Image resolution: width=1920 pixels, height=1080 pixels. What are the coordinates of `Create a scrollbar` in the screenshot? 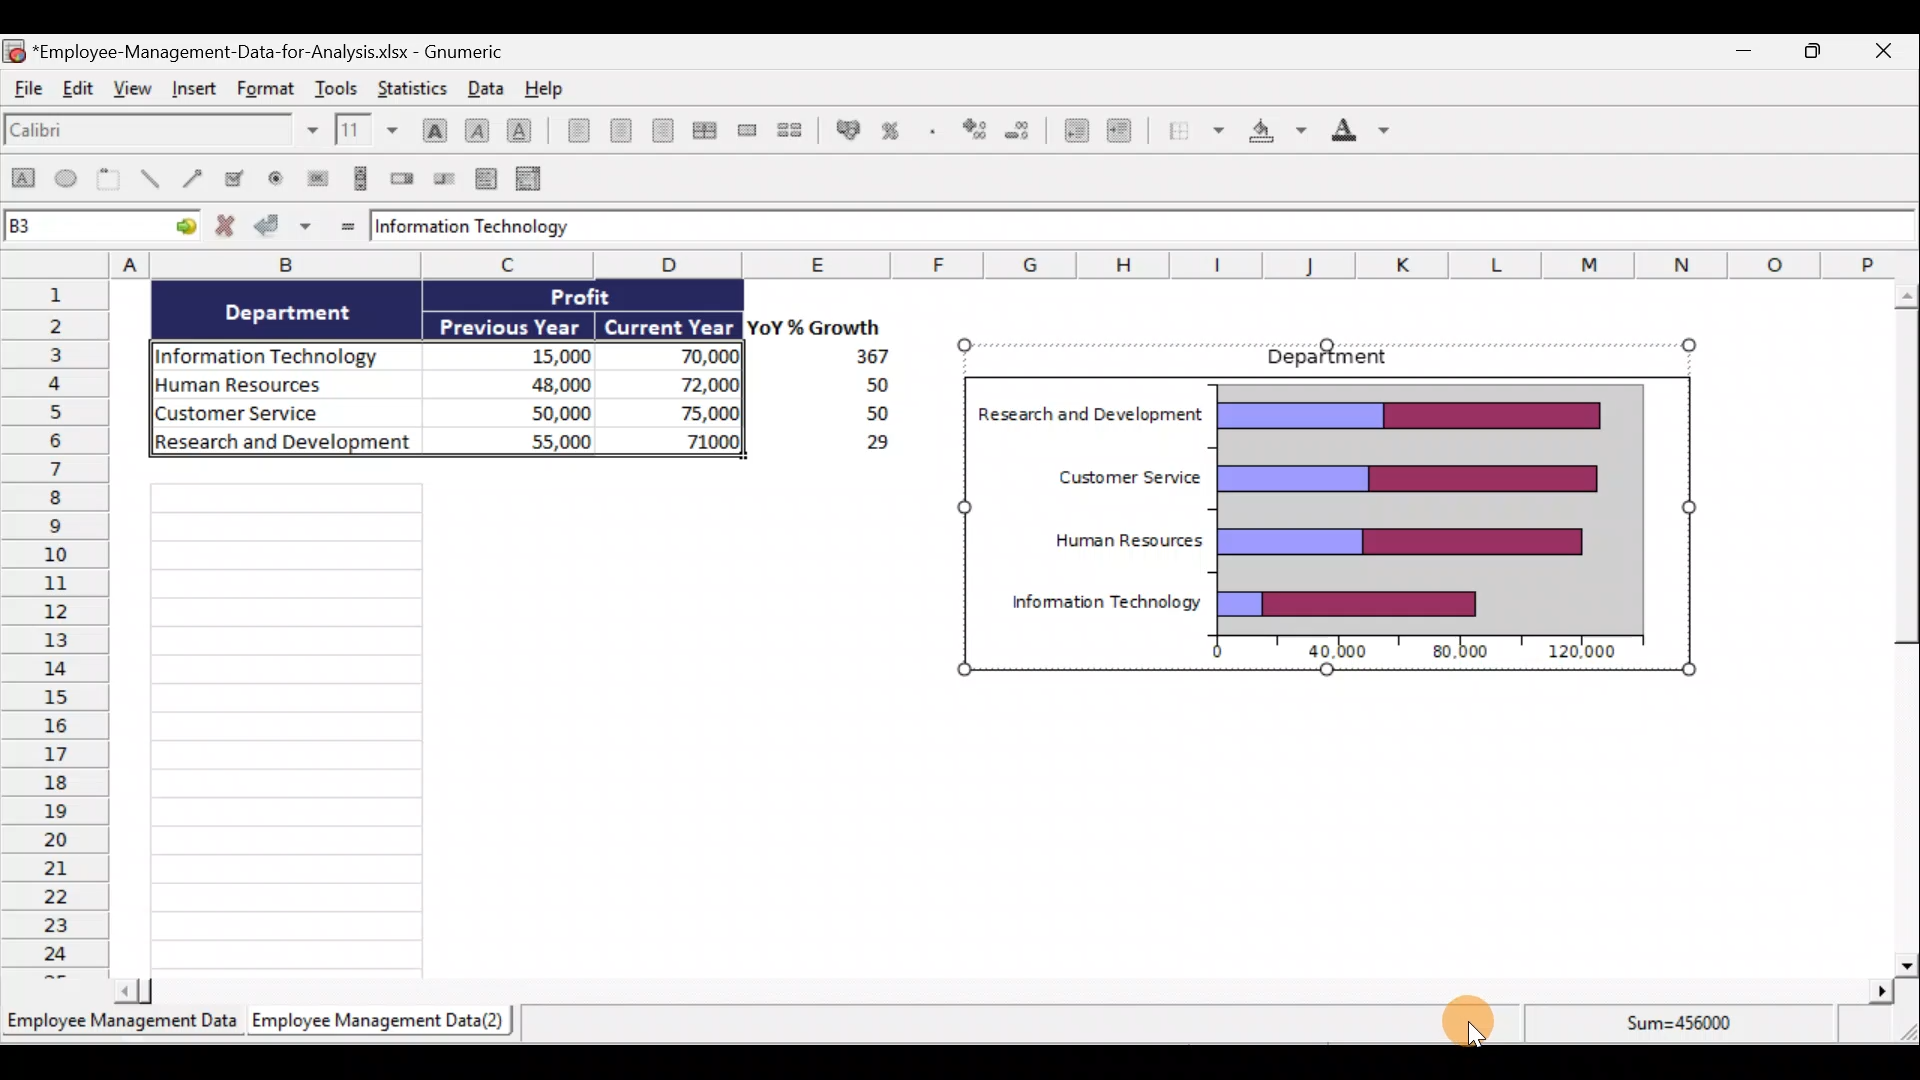 It's located at (362, 177).